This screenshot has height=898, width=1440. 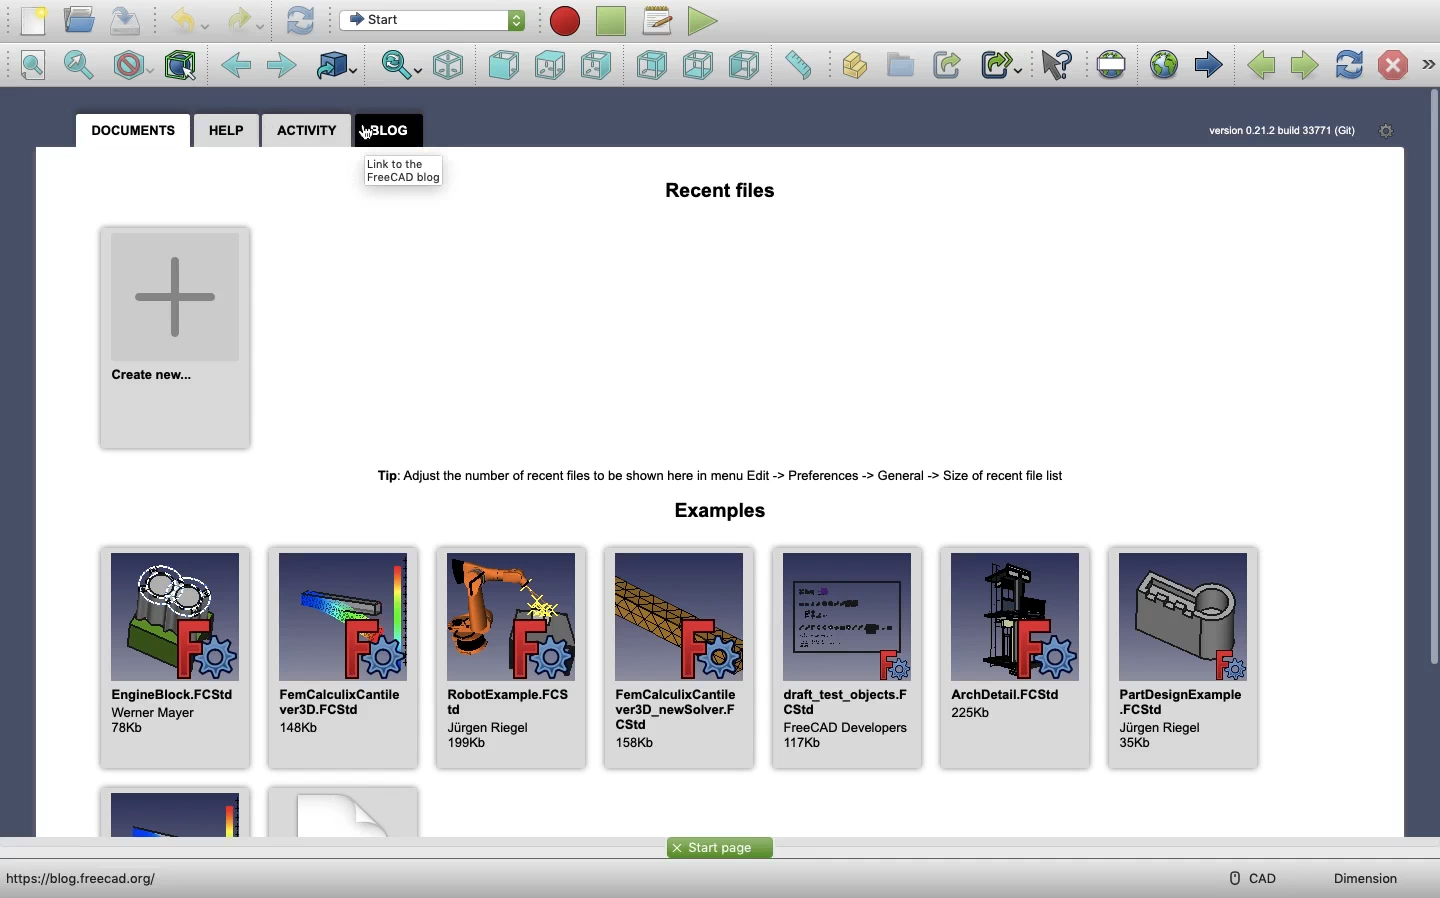 What do you see at coordinates (432, 21) in the screenshot?
I see `Start` at bounding box center [432, 21].